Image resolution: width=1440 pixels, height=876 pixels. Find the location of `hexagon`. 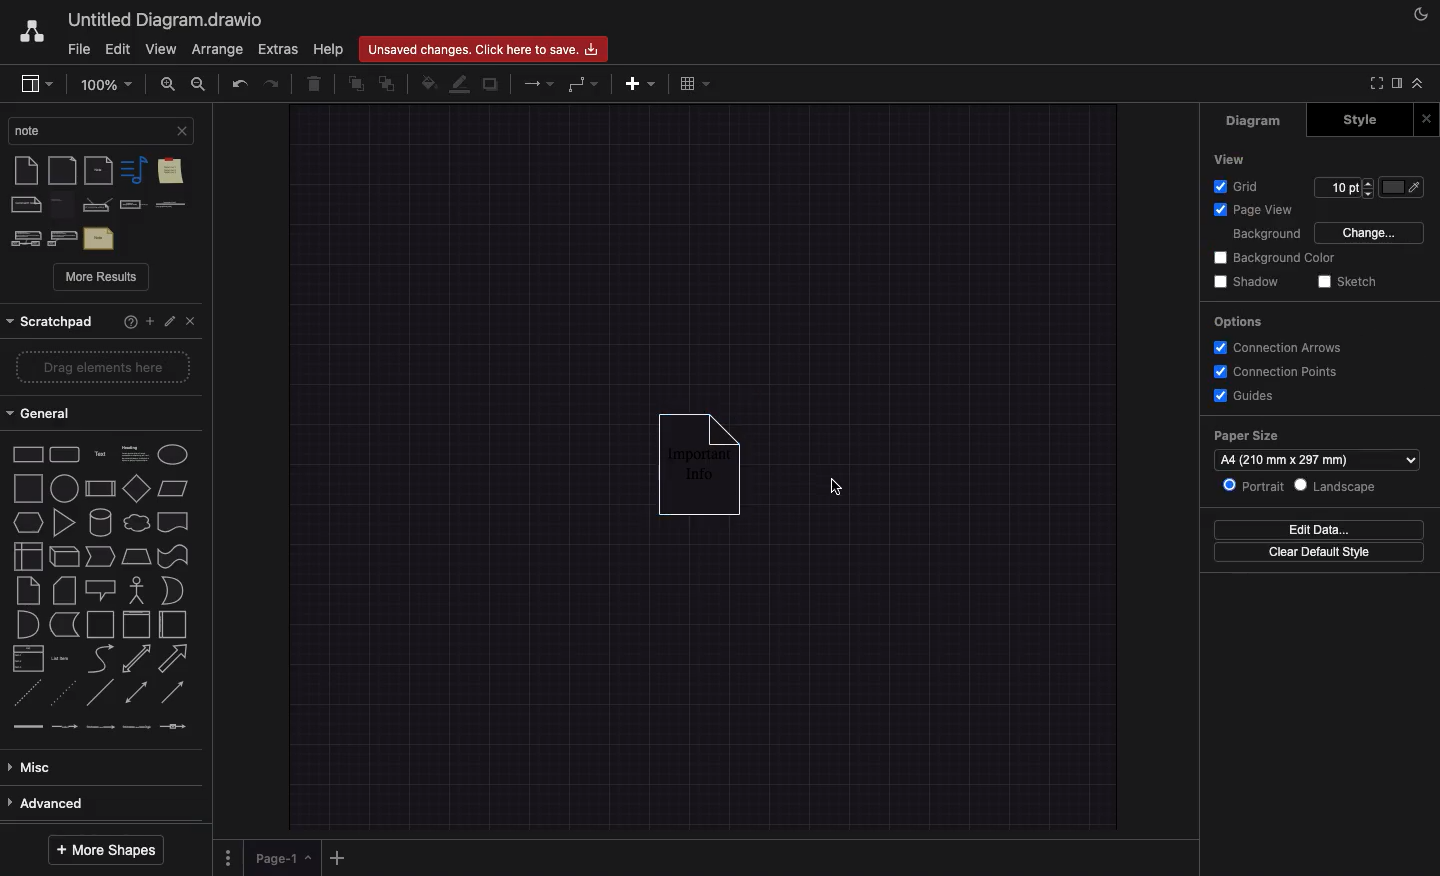

hexagon is located at coordinates (28, 523).